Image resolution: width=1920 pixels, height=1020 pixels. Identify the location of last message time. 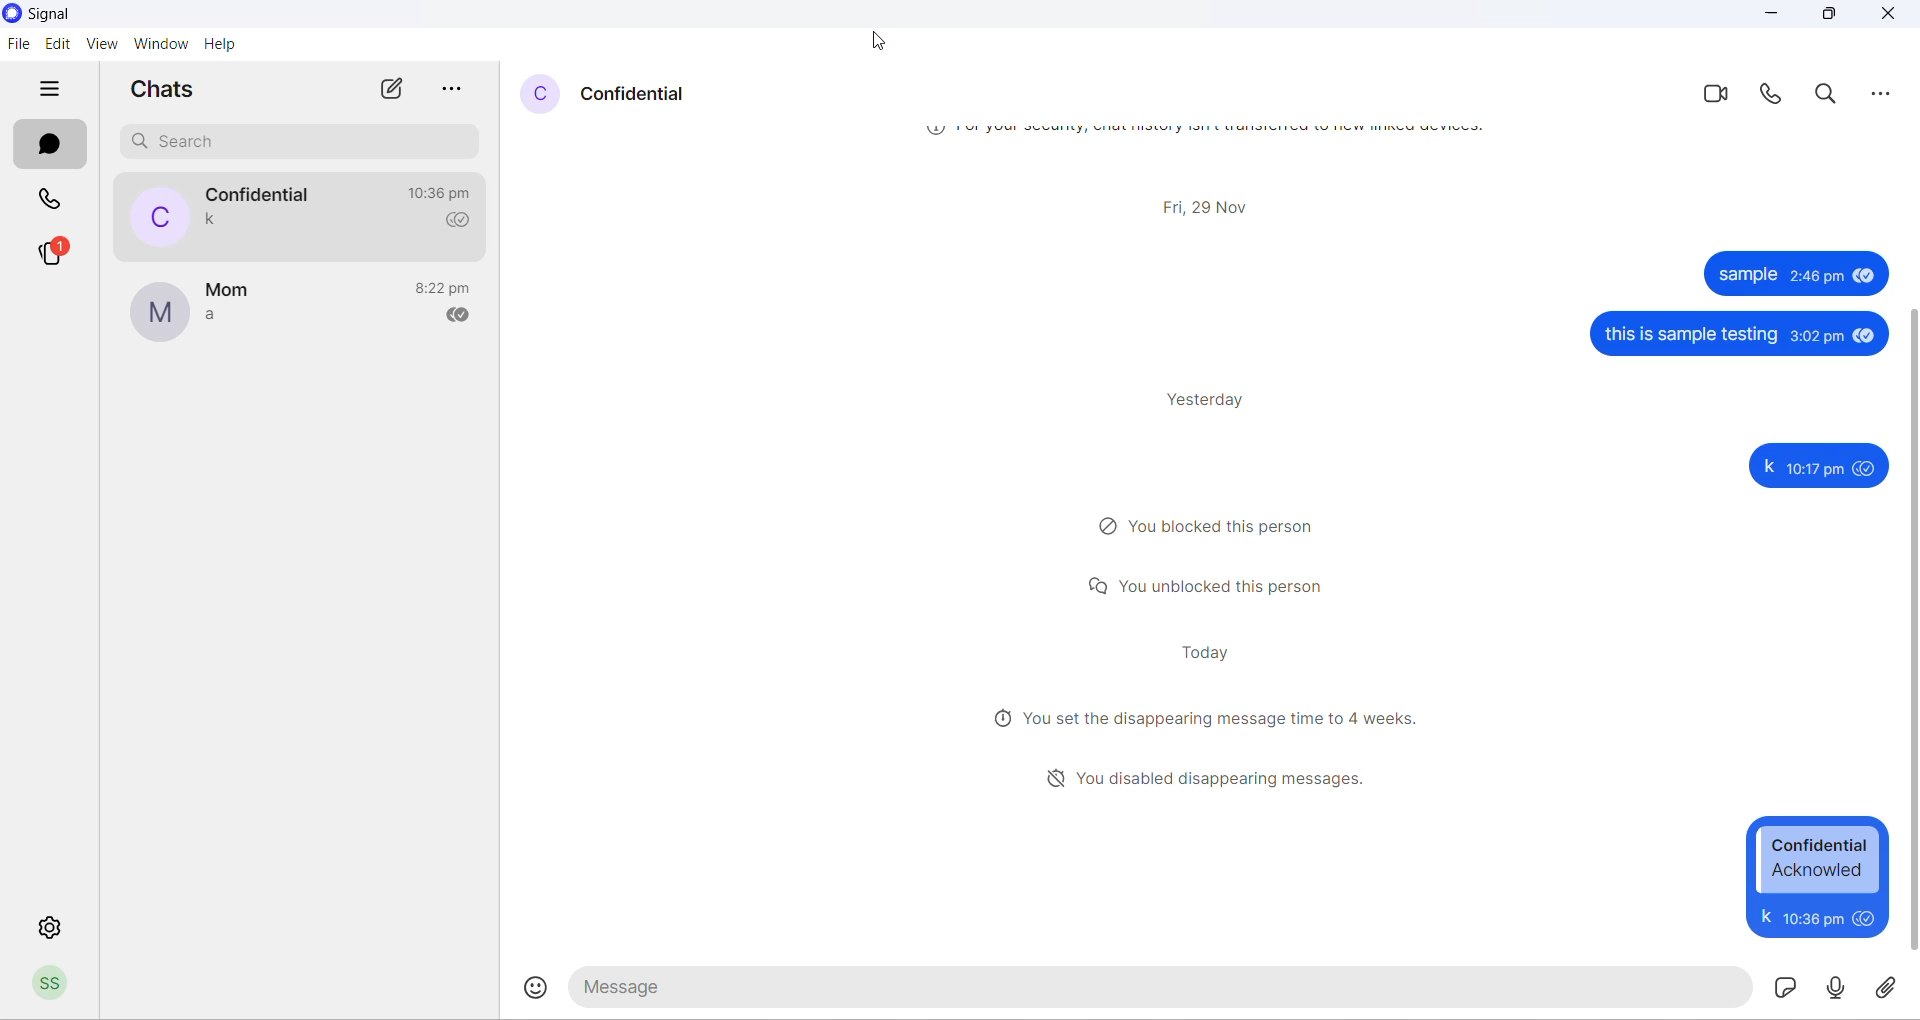
(447, 289).